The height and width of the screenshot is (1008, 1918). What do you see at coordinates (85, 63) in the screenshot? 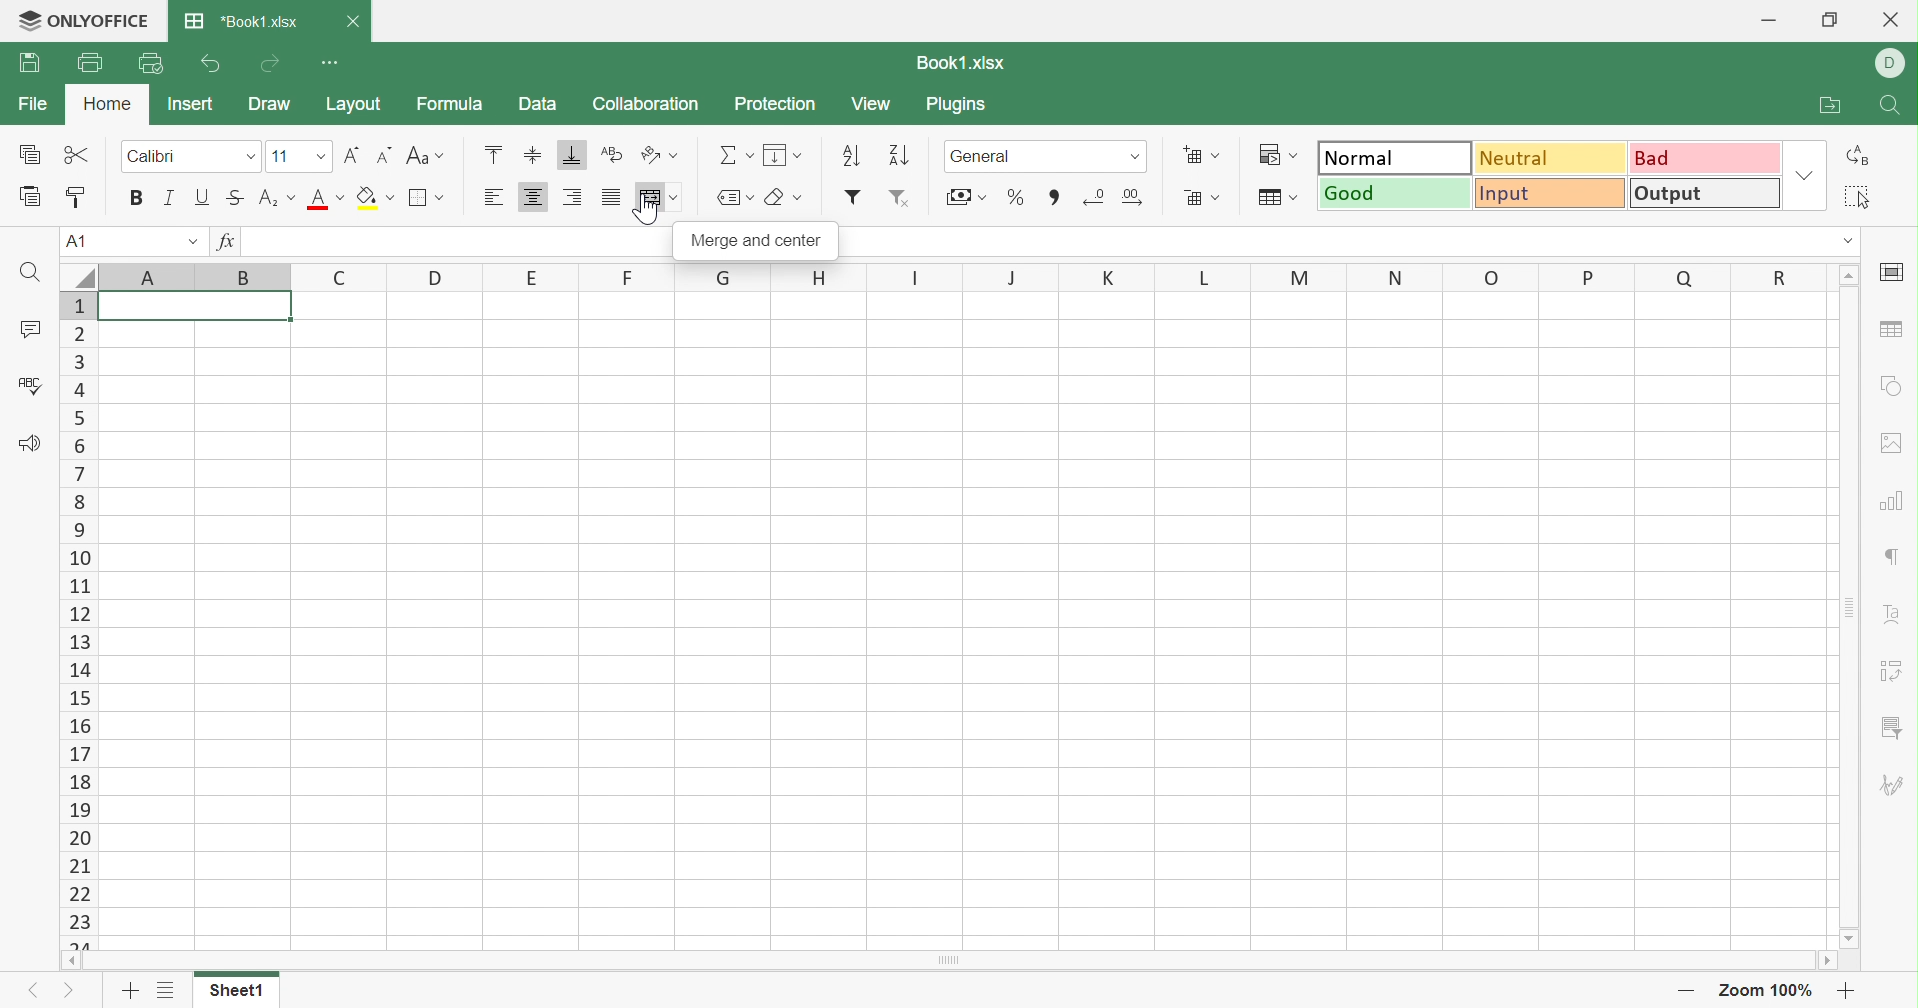
I see `Print` at bounding box center [85, 63].